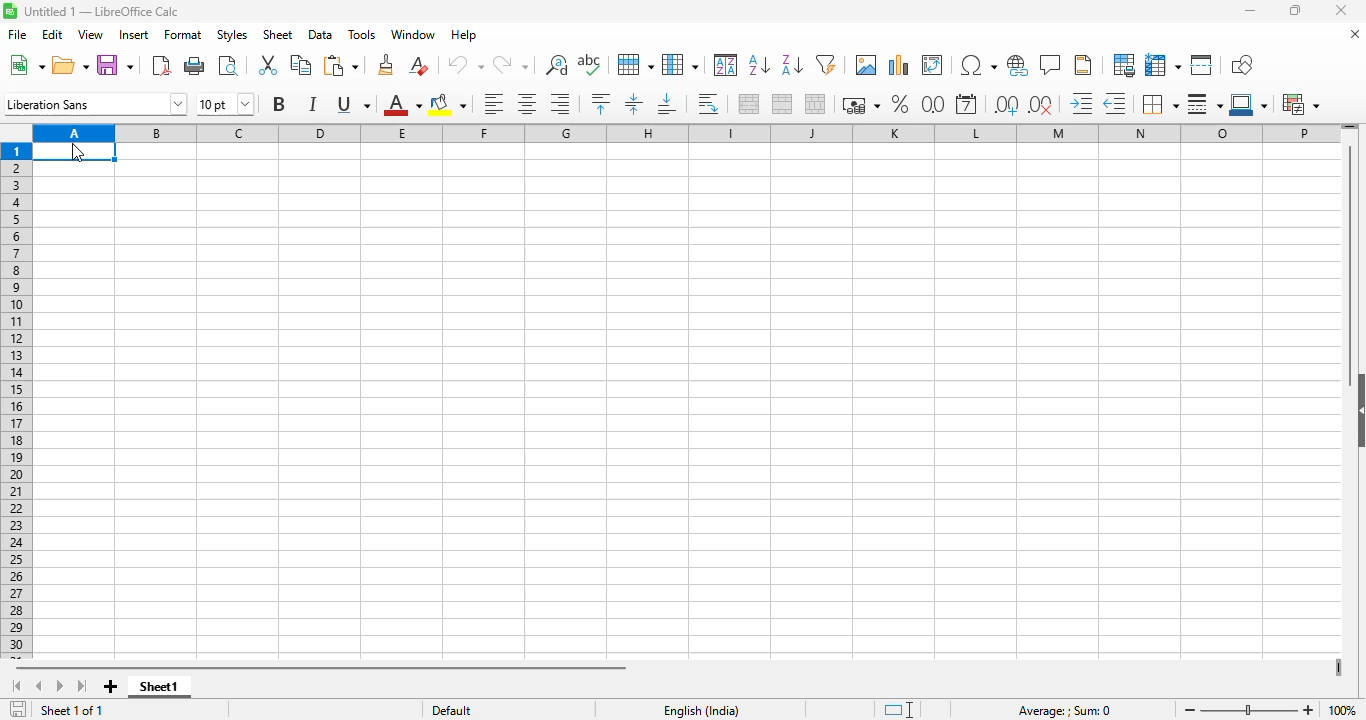 The image size is (1366, 720). Describe the element at coordinates (1051, 65) in the screenshot. I see `insert comment` at that location.